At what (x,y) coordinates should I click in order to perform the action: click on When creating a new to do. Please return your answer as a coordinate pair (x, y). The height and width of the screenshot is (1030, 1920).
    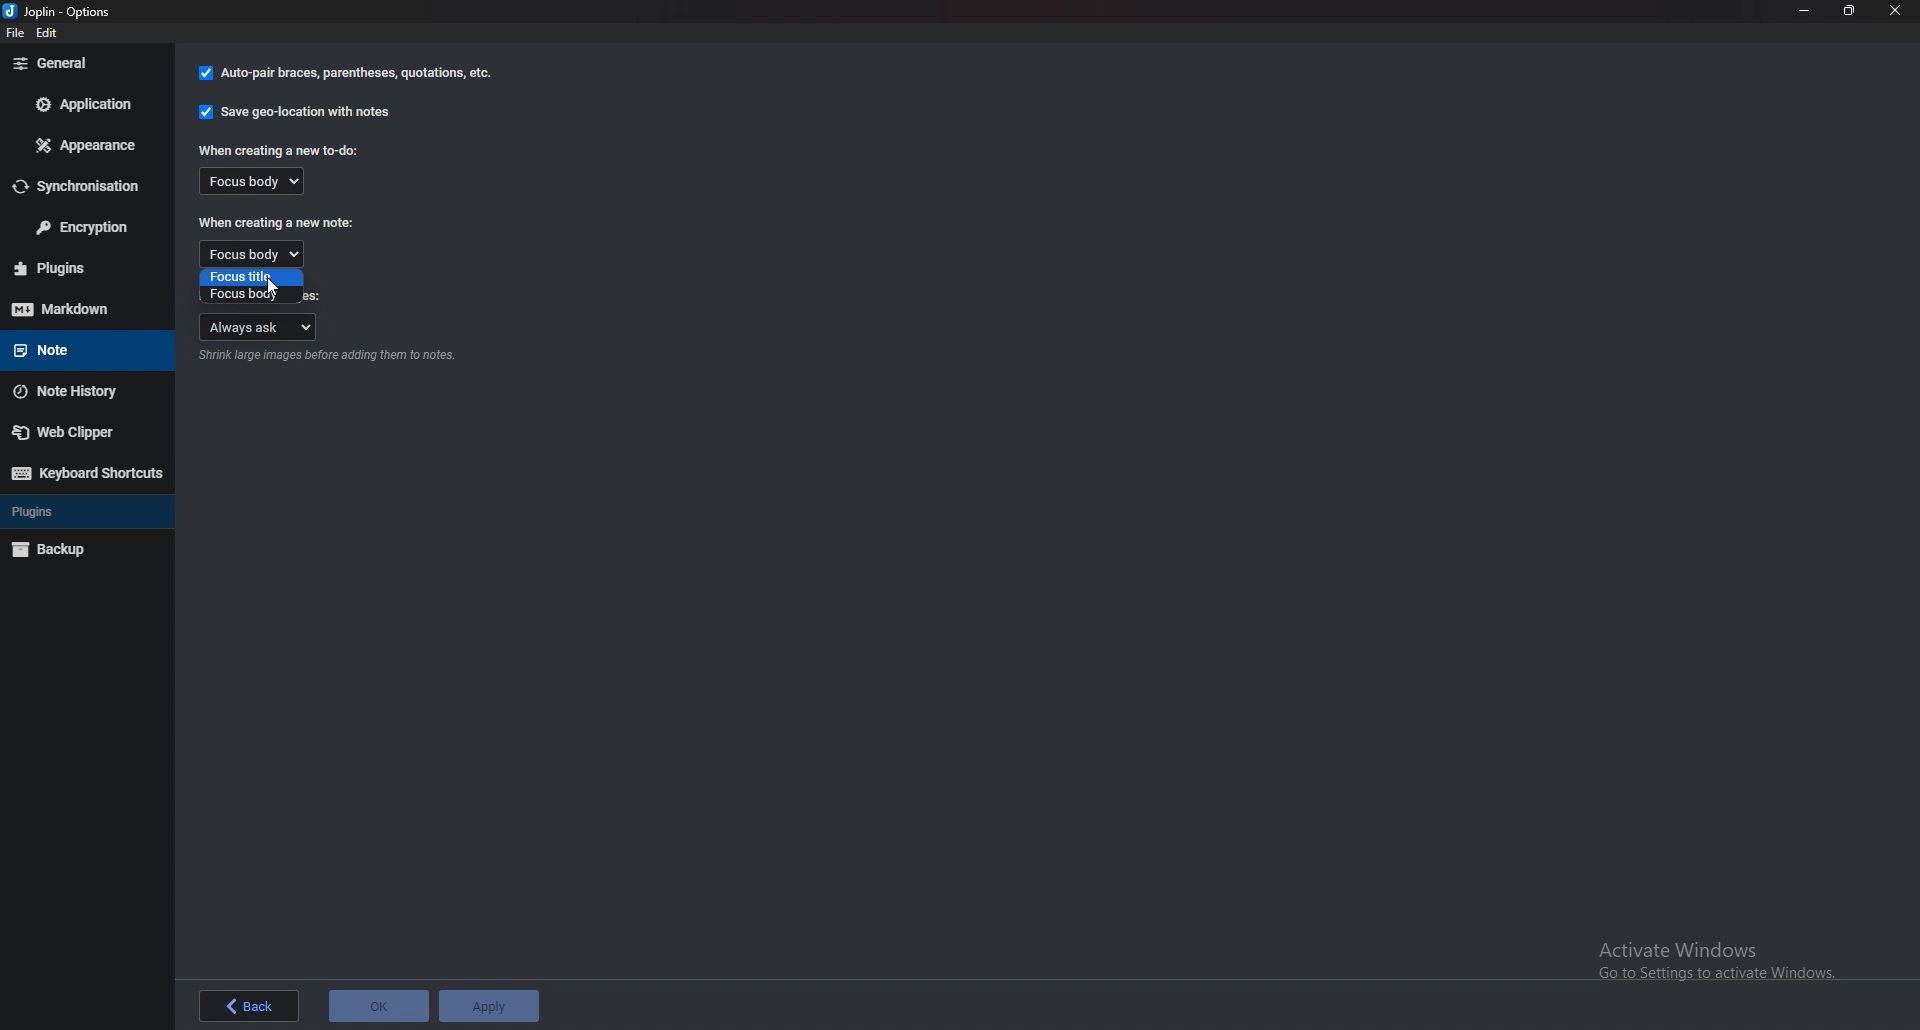
    Looking at the image, I should click on (282, 150).